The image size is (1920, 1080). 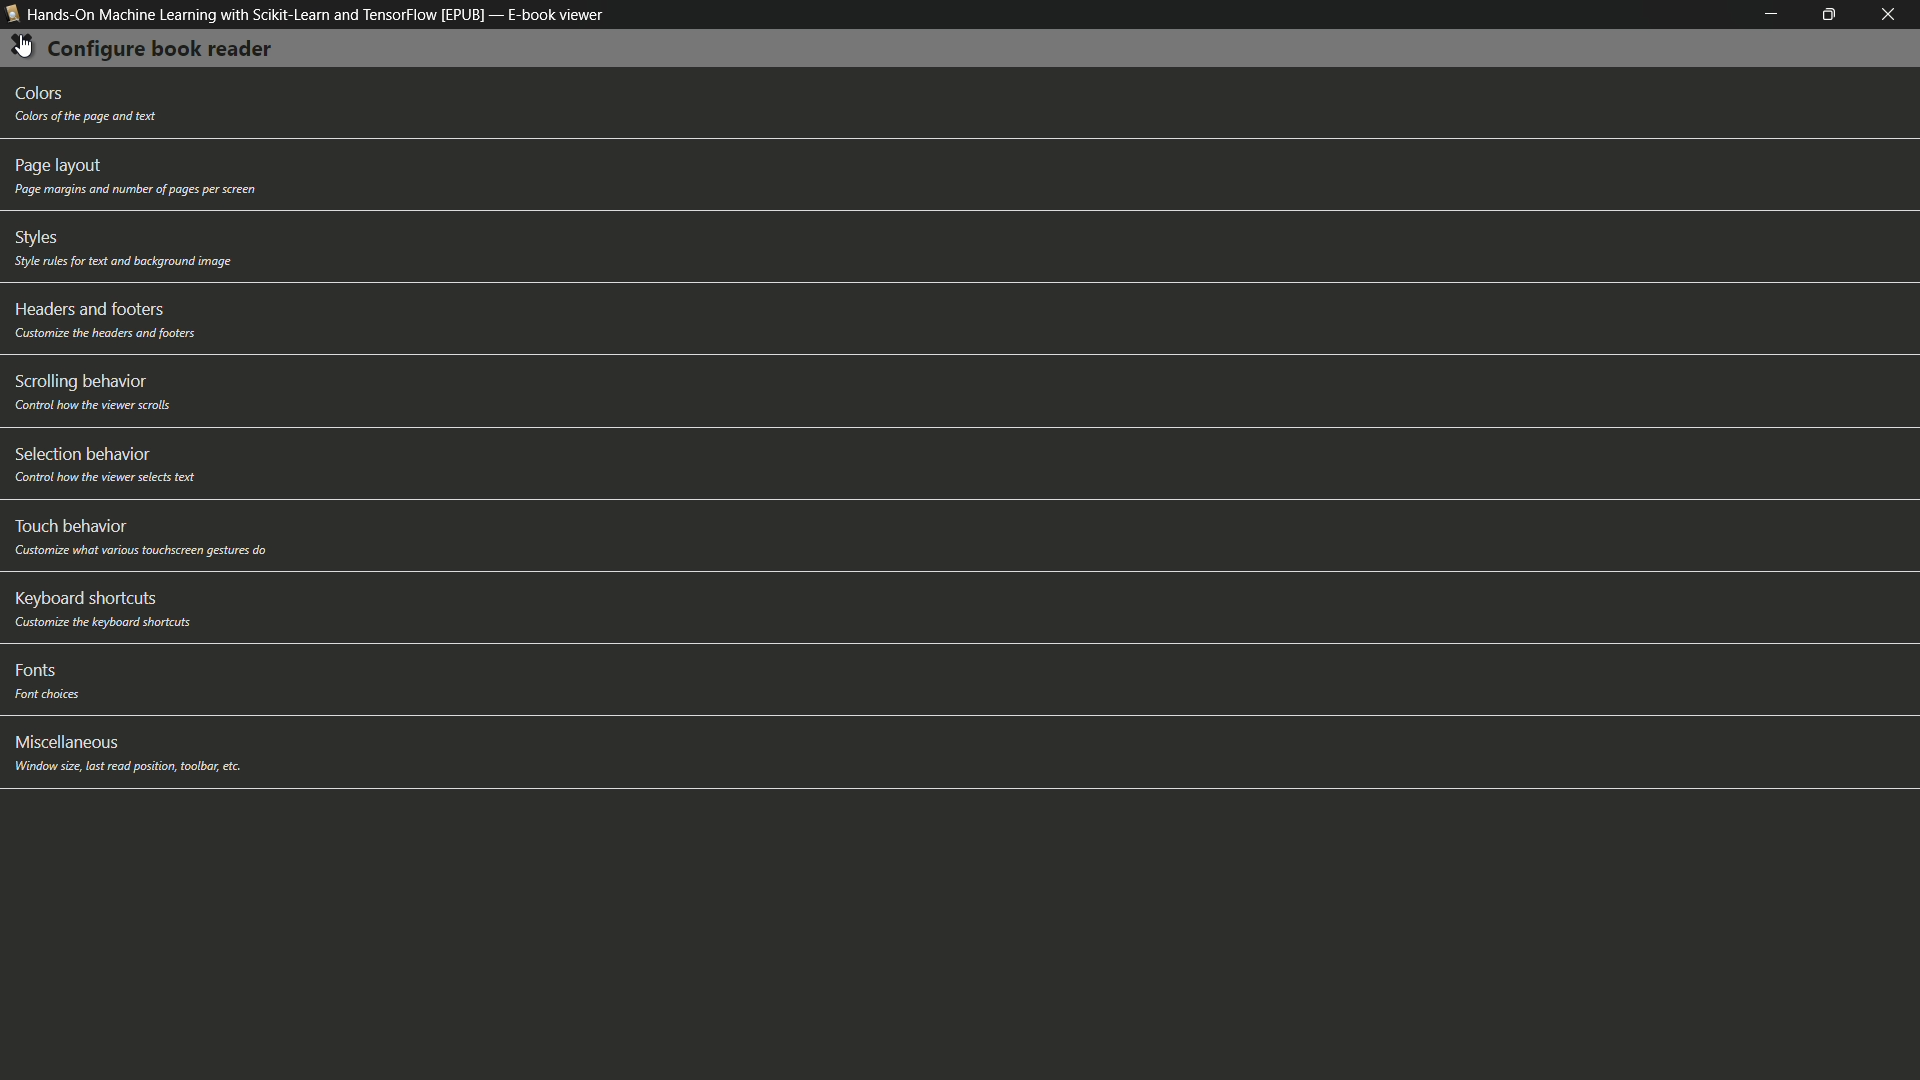 What do you see at coordinates (89, 310) in the screenshot?
I see `headers and footers` at bounding box center [89, 310].